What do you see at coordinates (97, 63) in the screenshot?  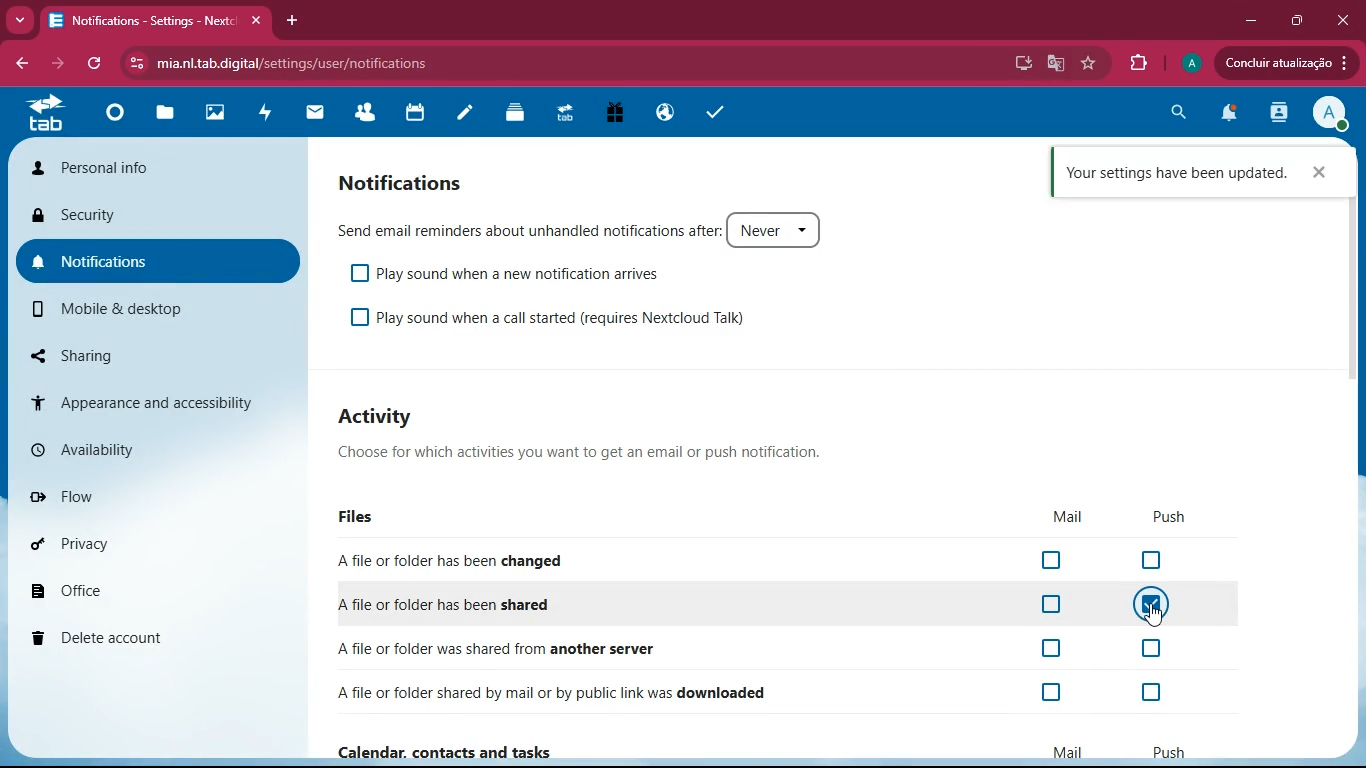 I see `refresh` at bounding box center [97, 63].